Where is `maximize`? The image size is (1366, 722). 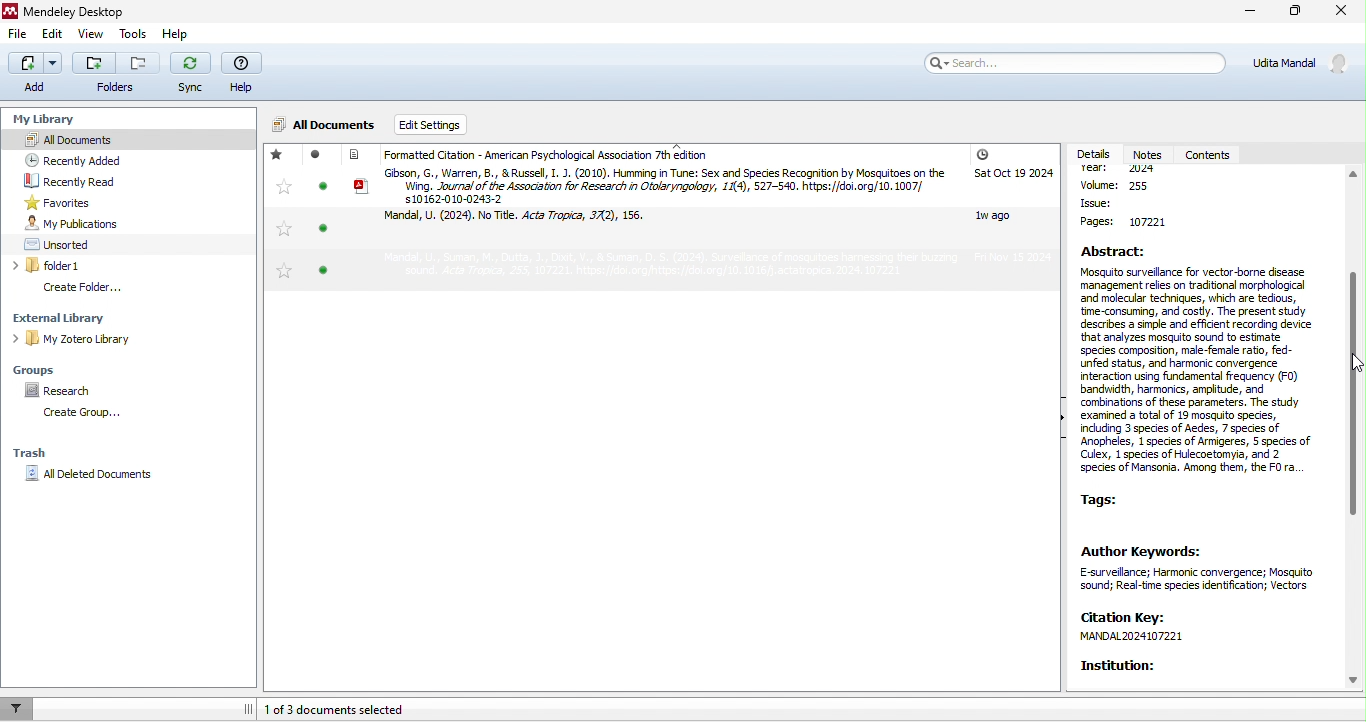 maximize is located at coordinates (1291, 14).